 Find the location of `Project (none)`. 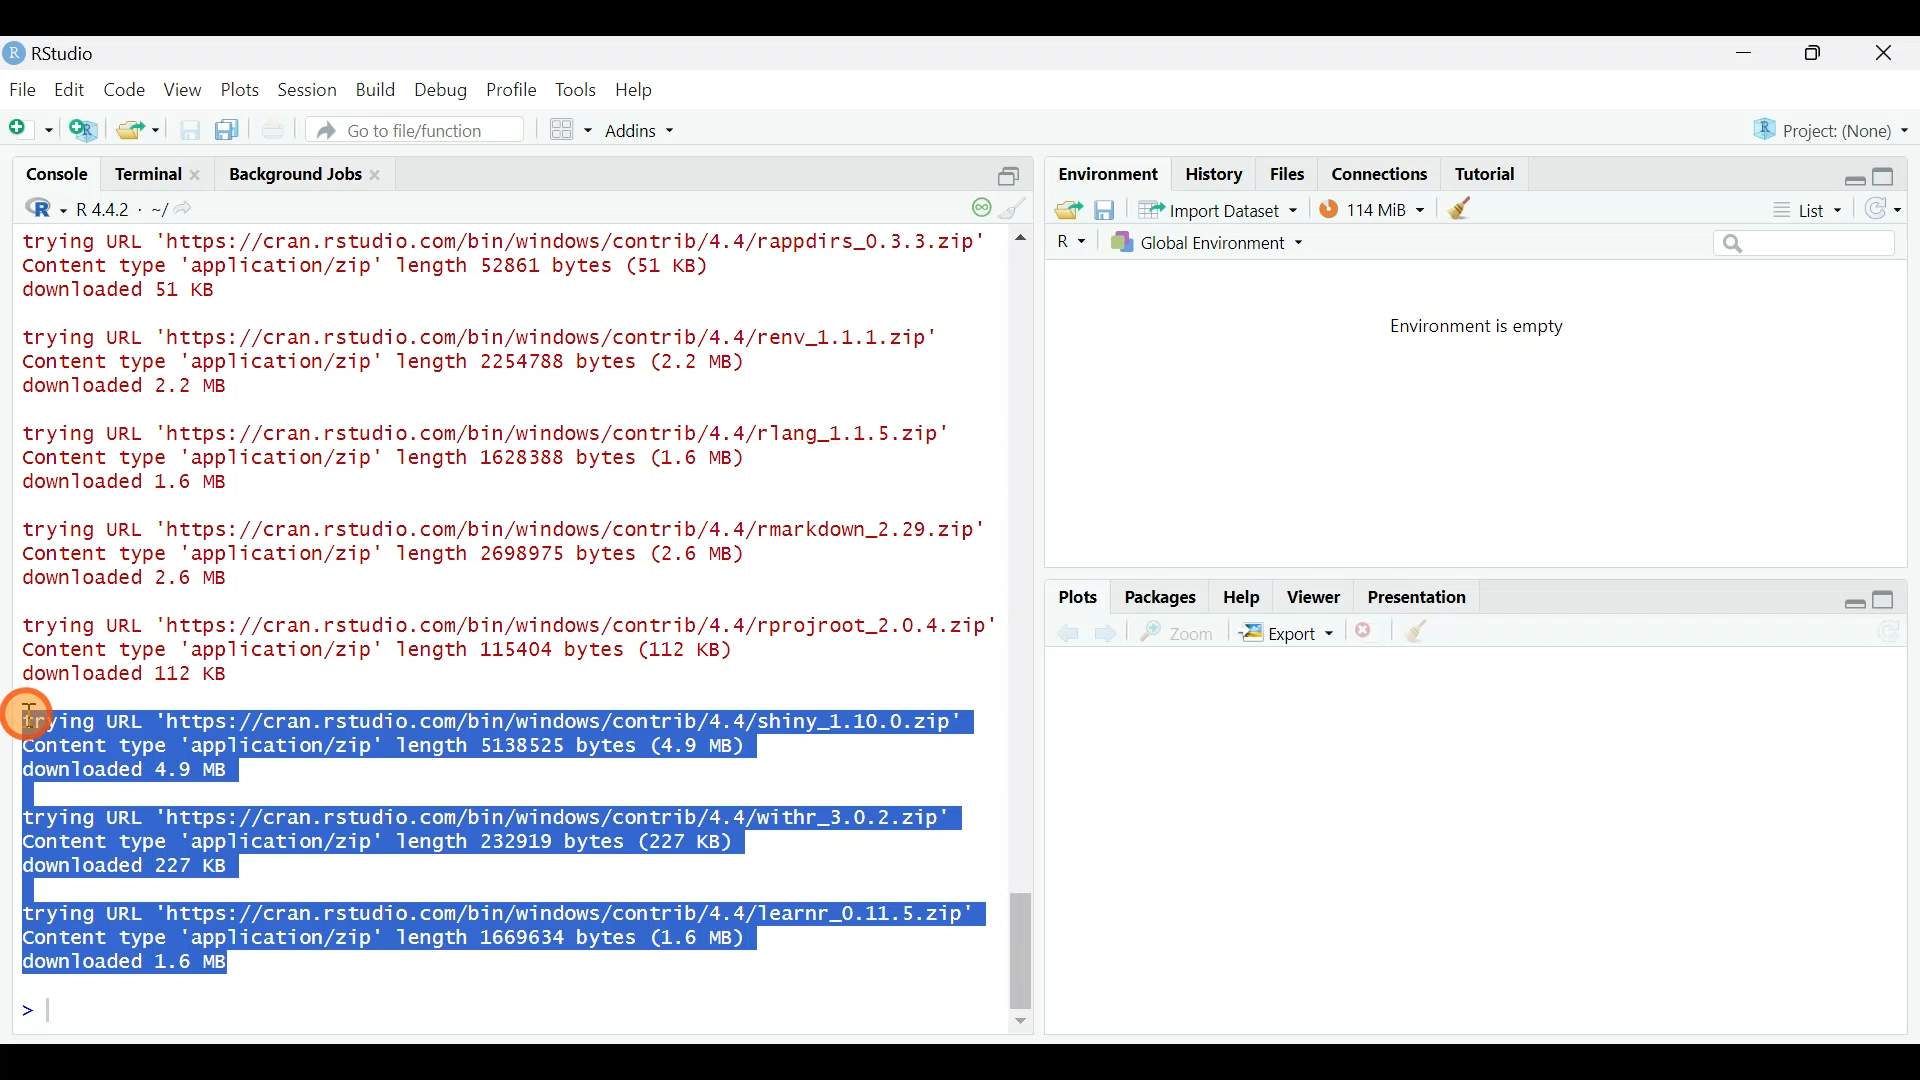

Project (none) is located at coordinates (1837, 127).